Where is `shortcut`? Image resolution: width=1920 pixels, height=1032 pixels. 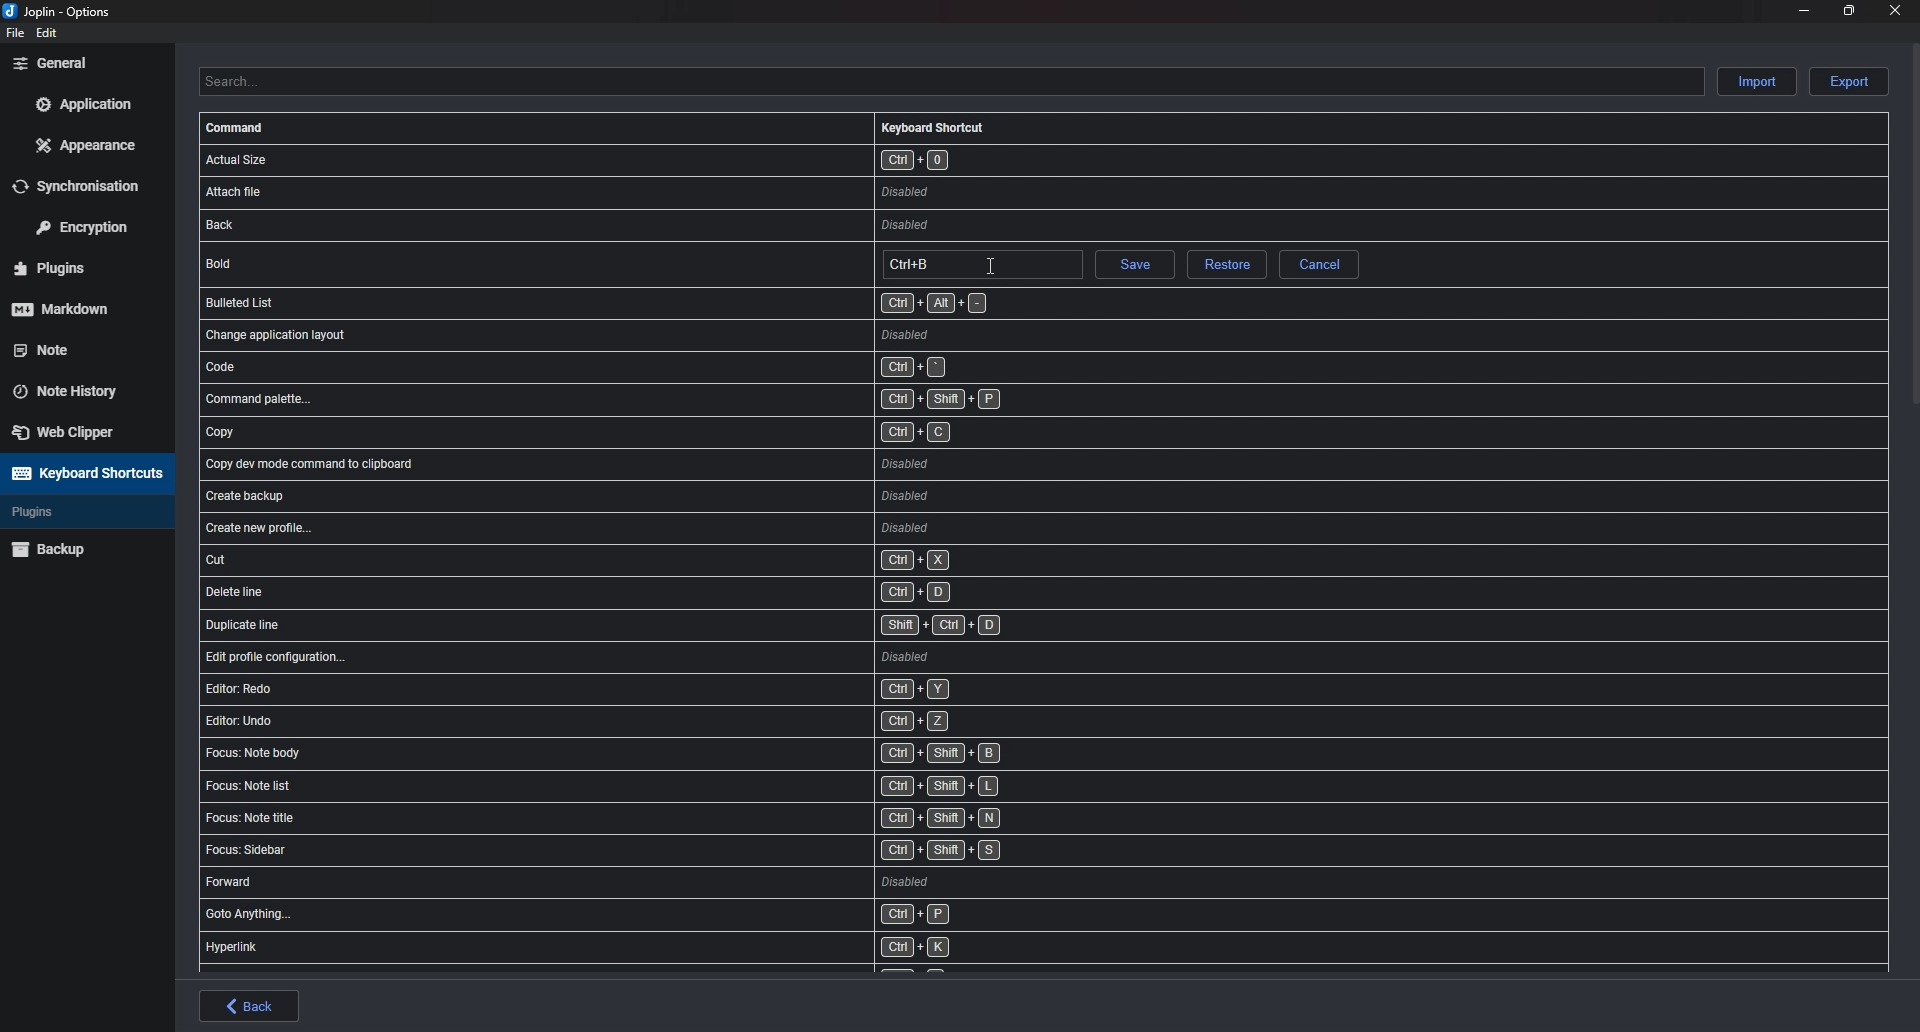 shortcut is located at coordinates (668, 689).